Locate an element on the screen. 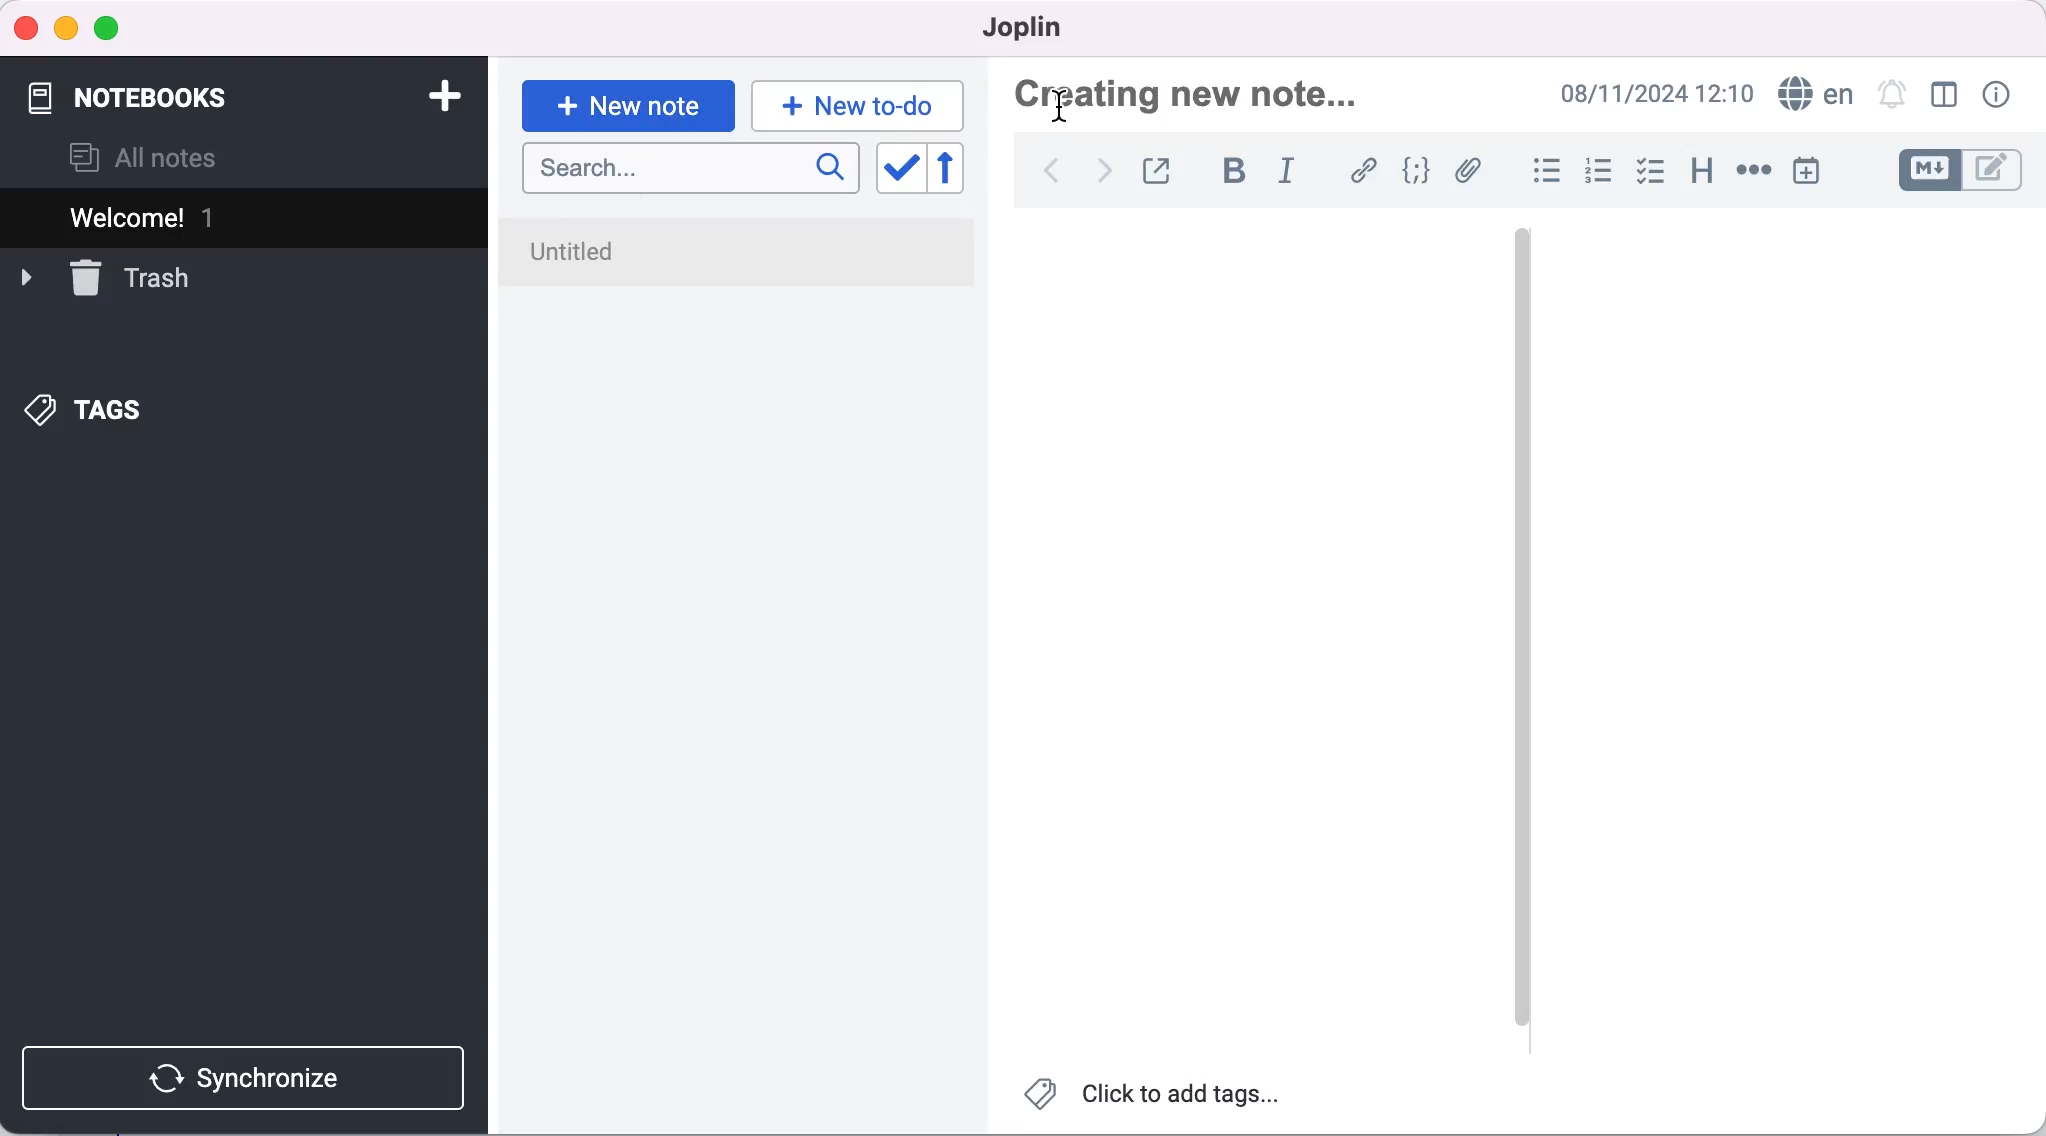 This screenshot has height=1136, width=2046. horizontal rule is located at coordinates (1753, 172).